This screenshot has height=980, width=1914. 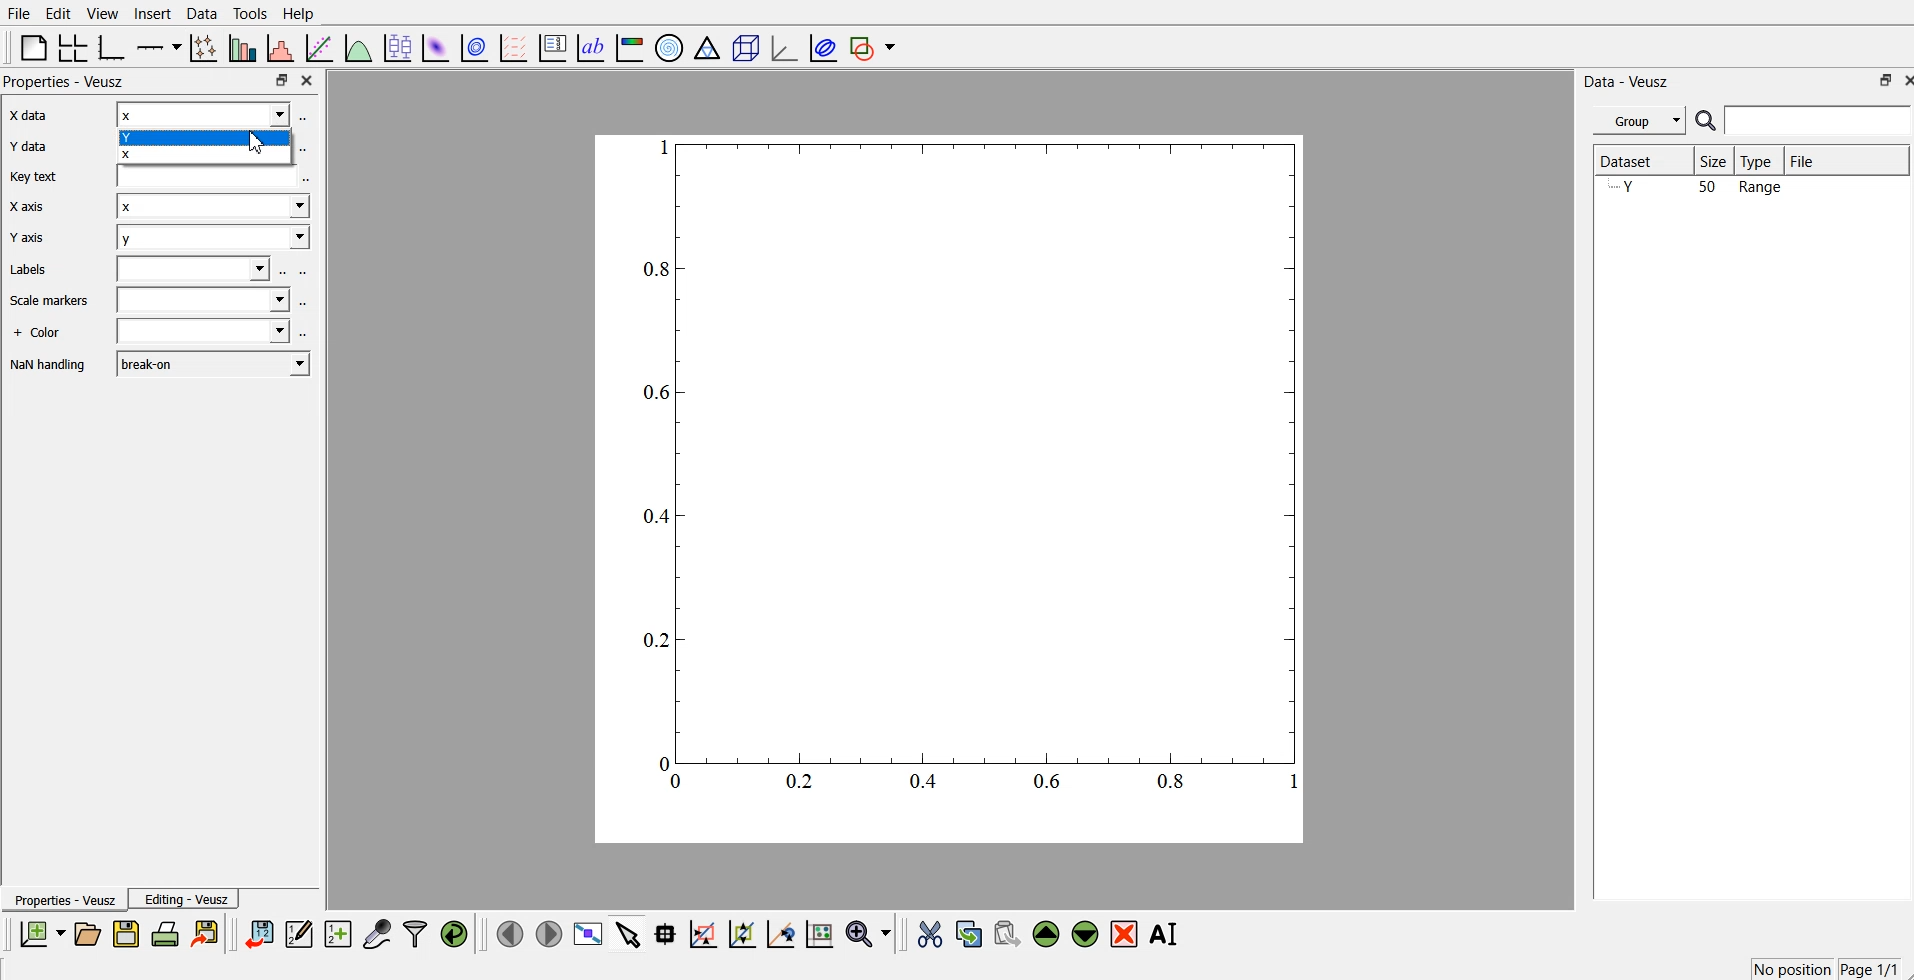 I want to click on File, so click(x=20, y=12).